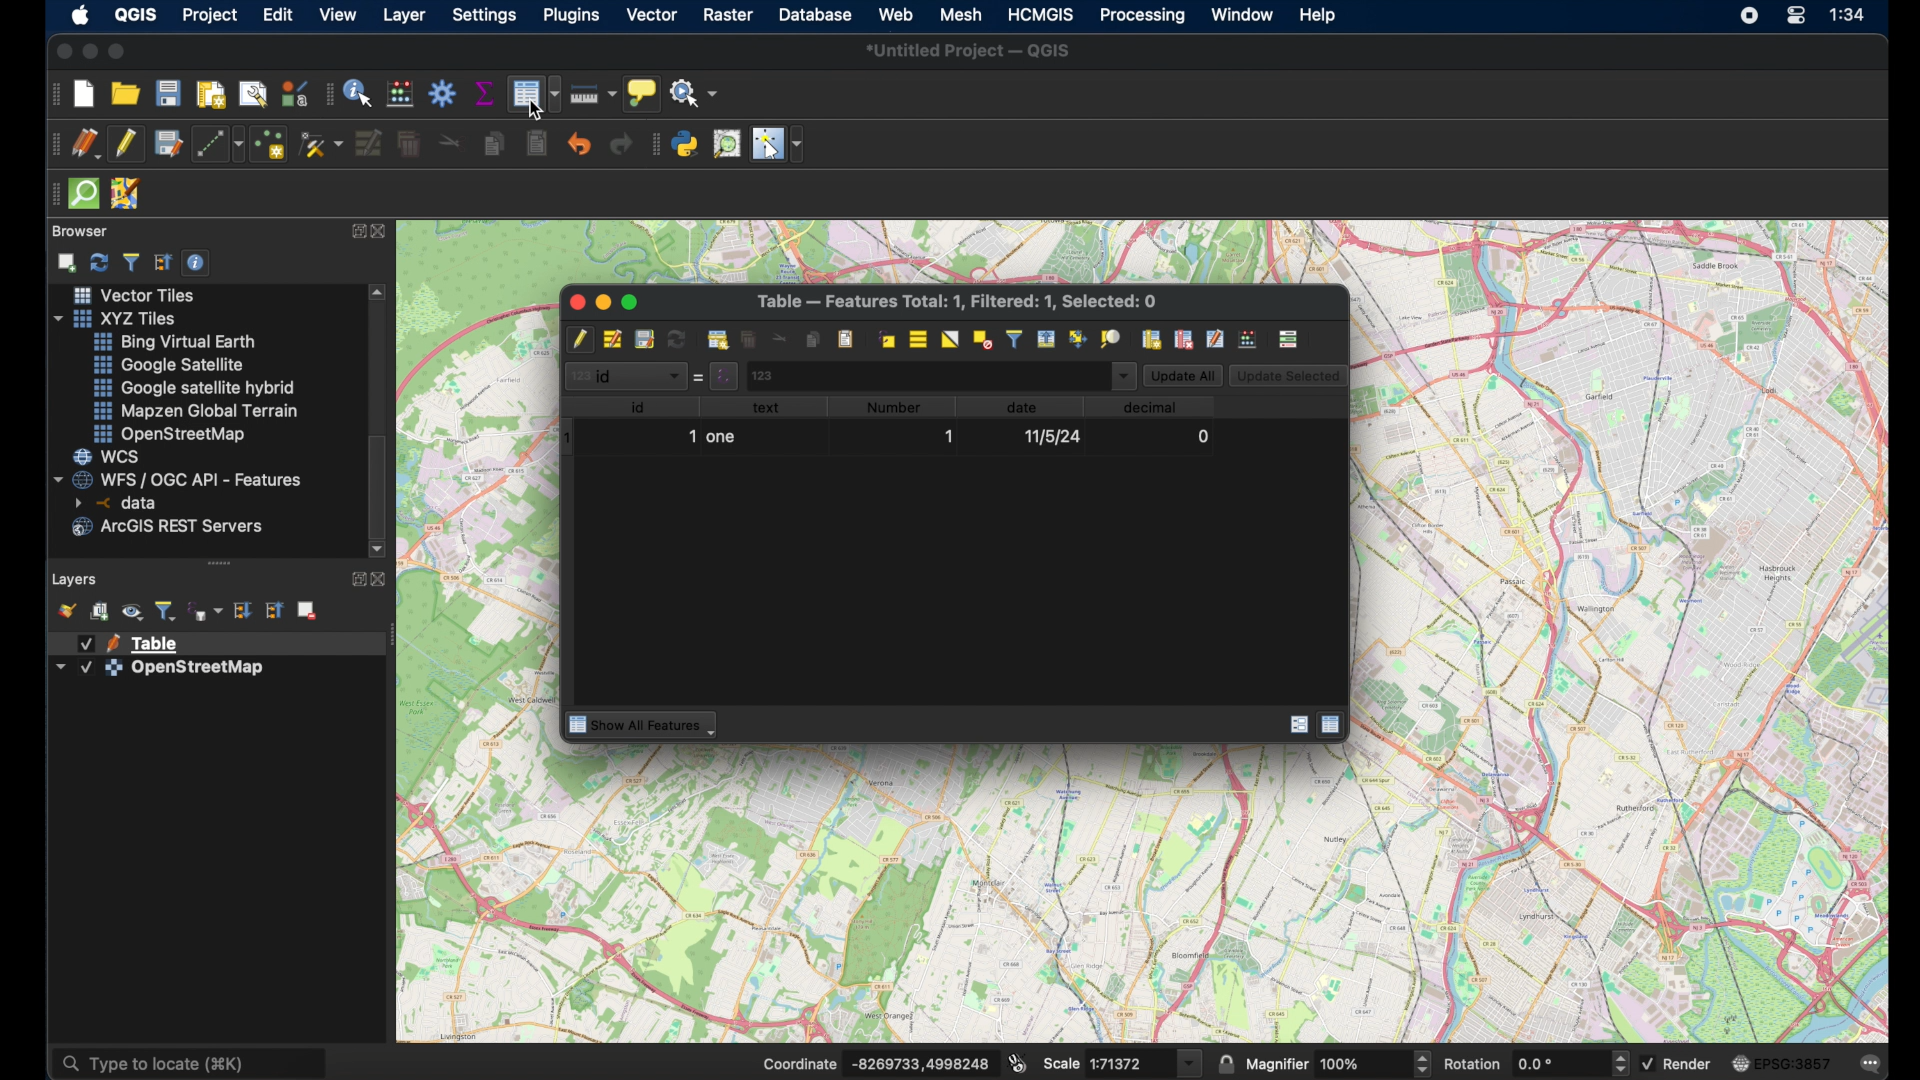 The height and width of the screenshot is (1080, 1920). I want to click on remove Layer/group, so click(308, 609).